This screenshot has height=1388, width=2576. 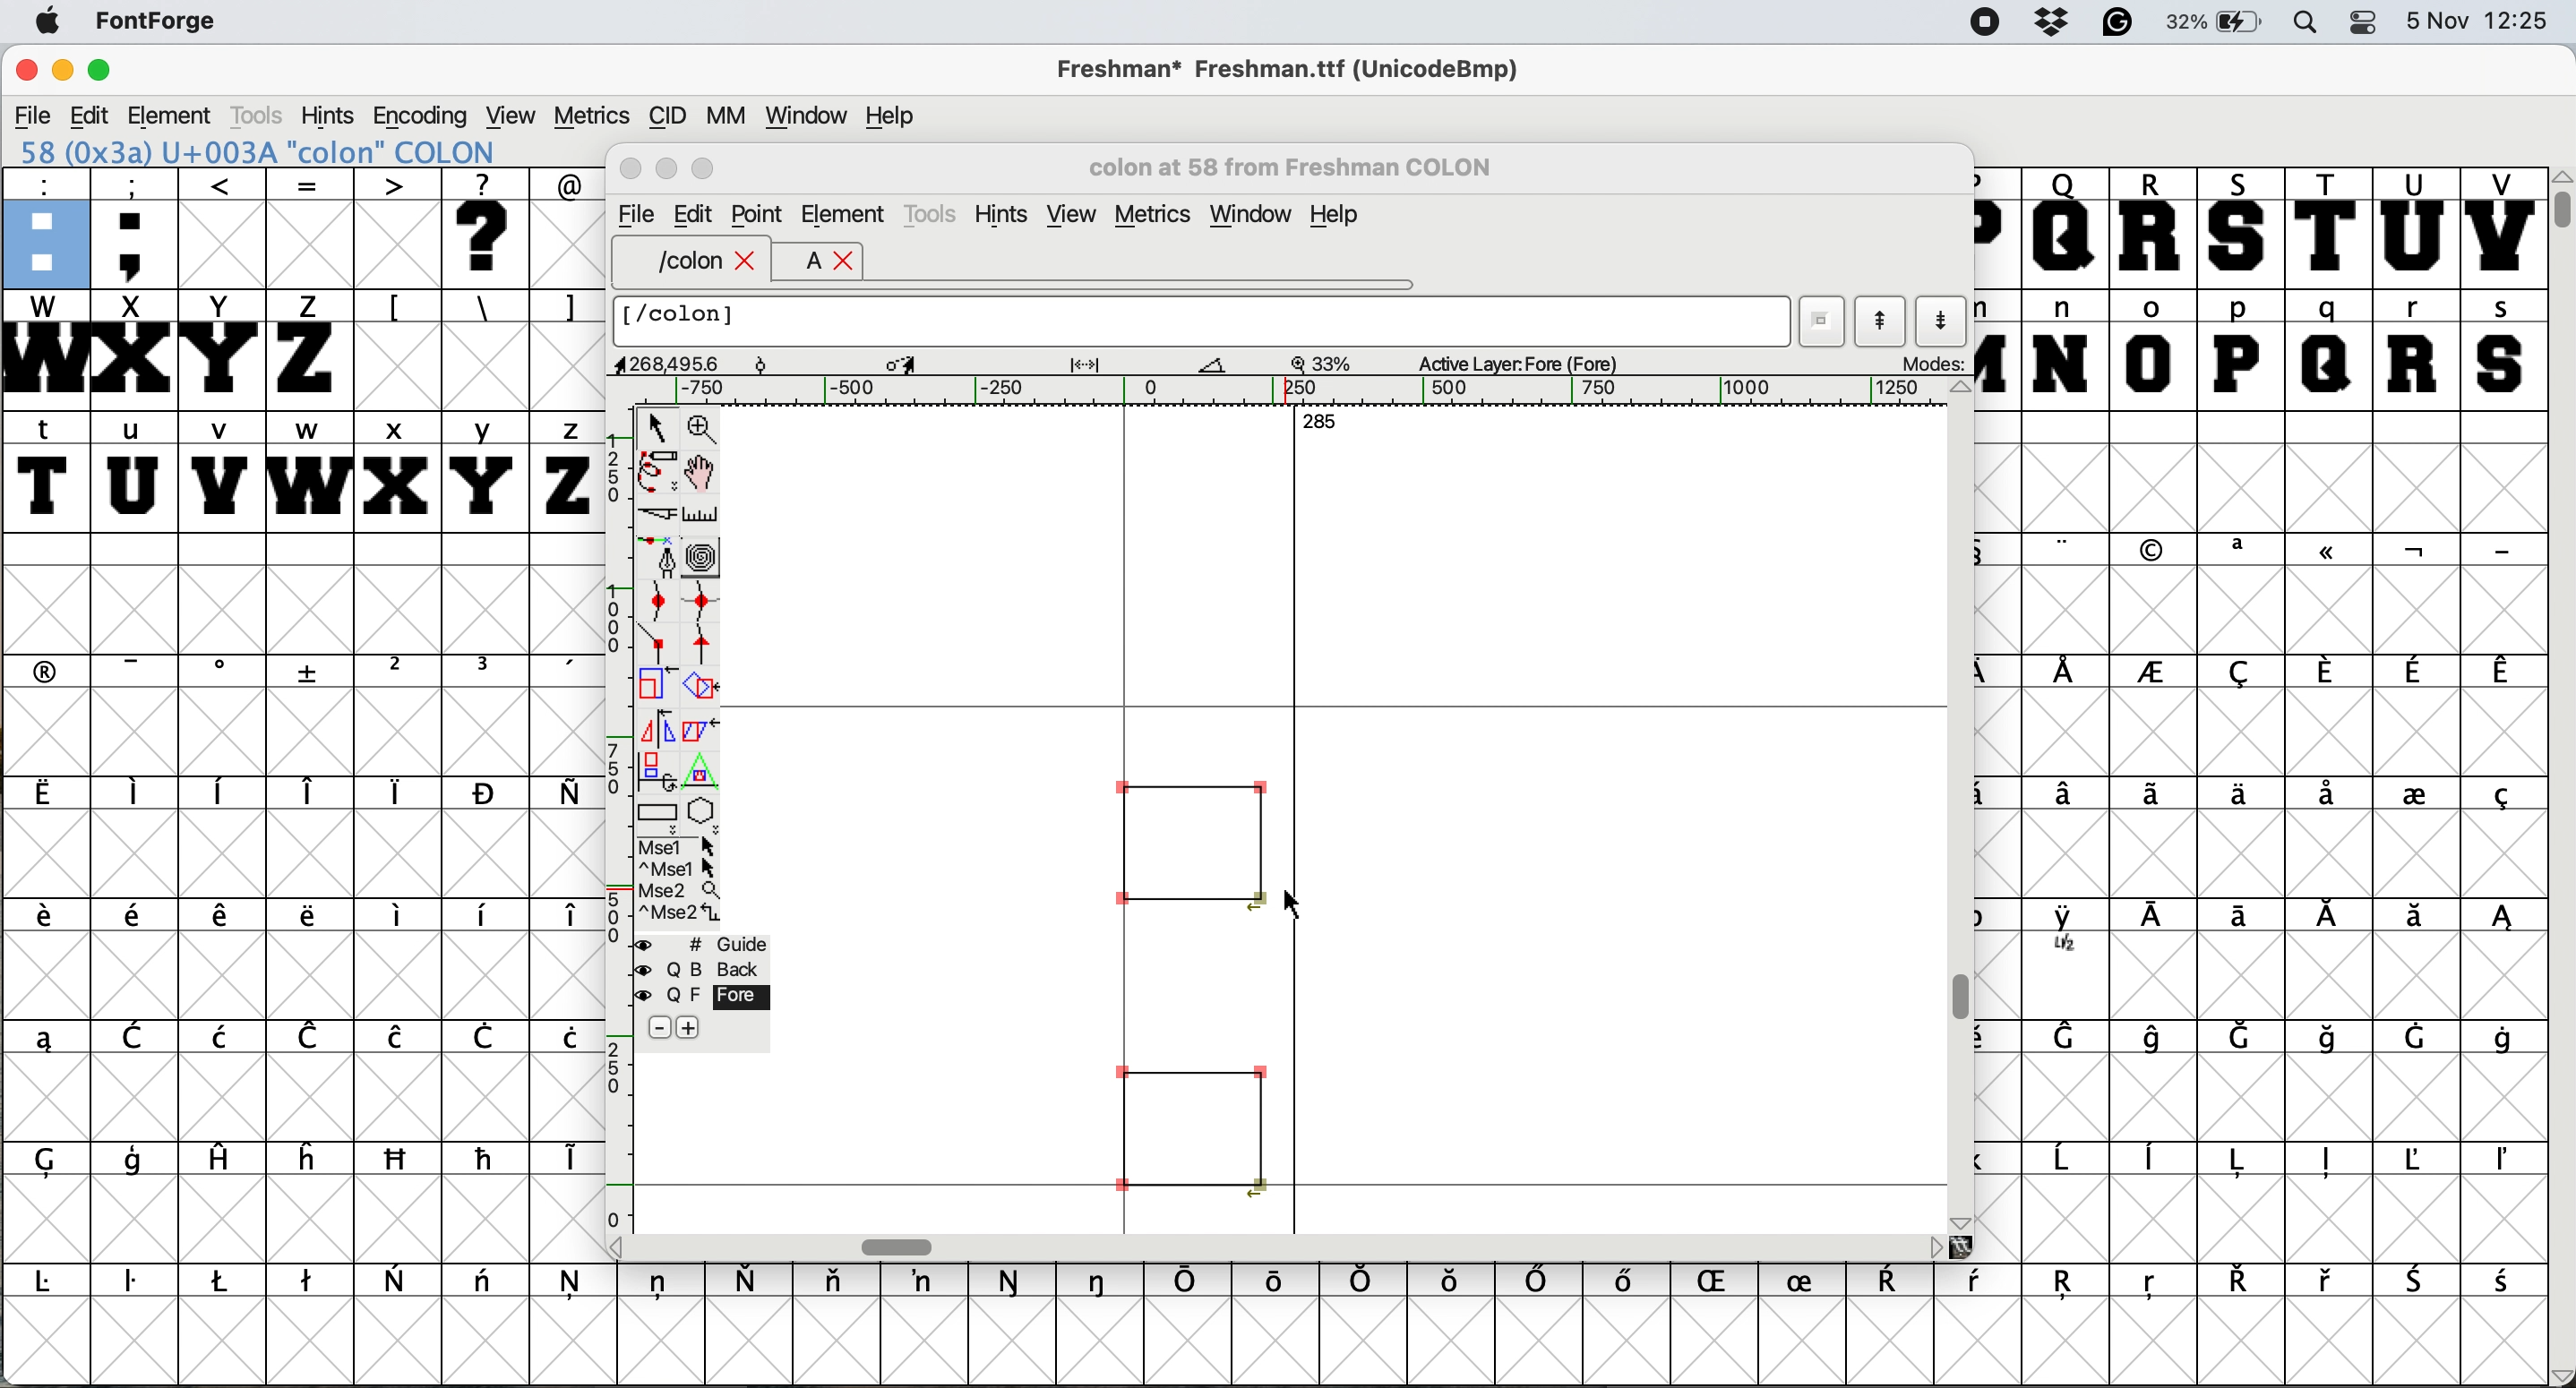 What do you see at coordinates (700, 1029) in the screenshot?
I see `add` at bounding box center [700, 1029].